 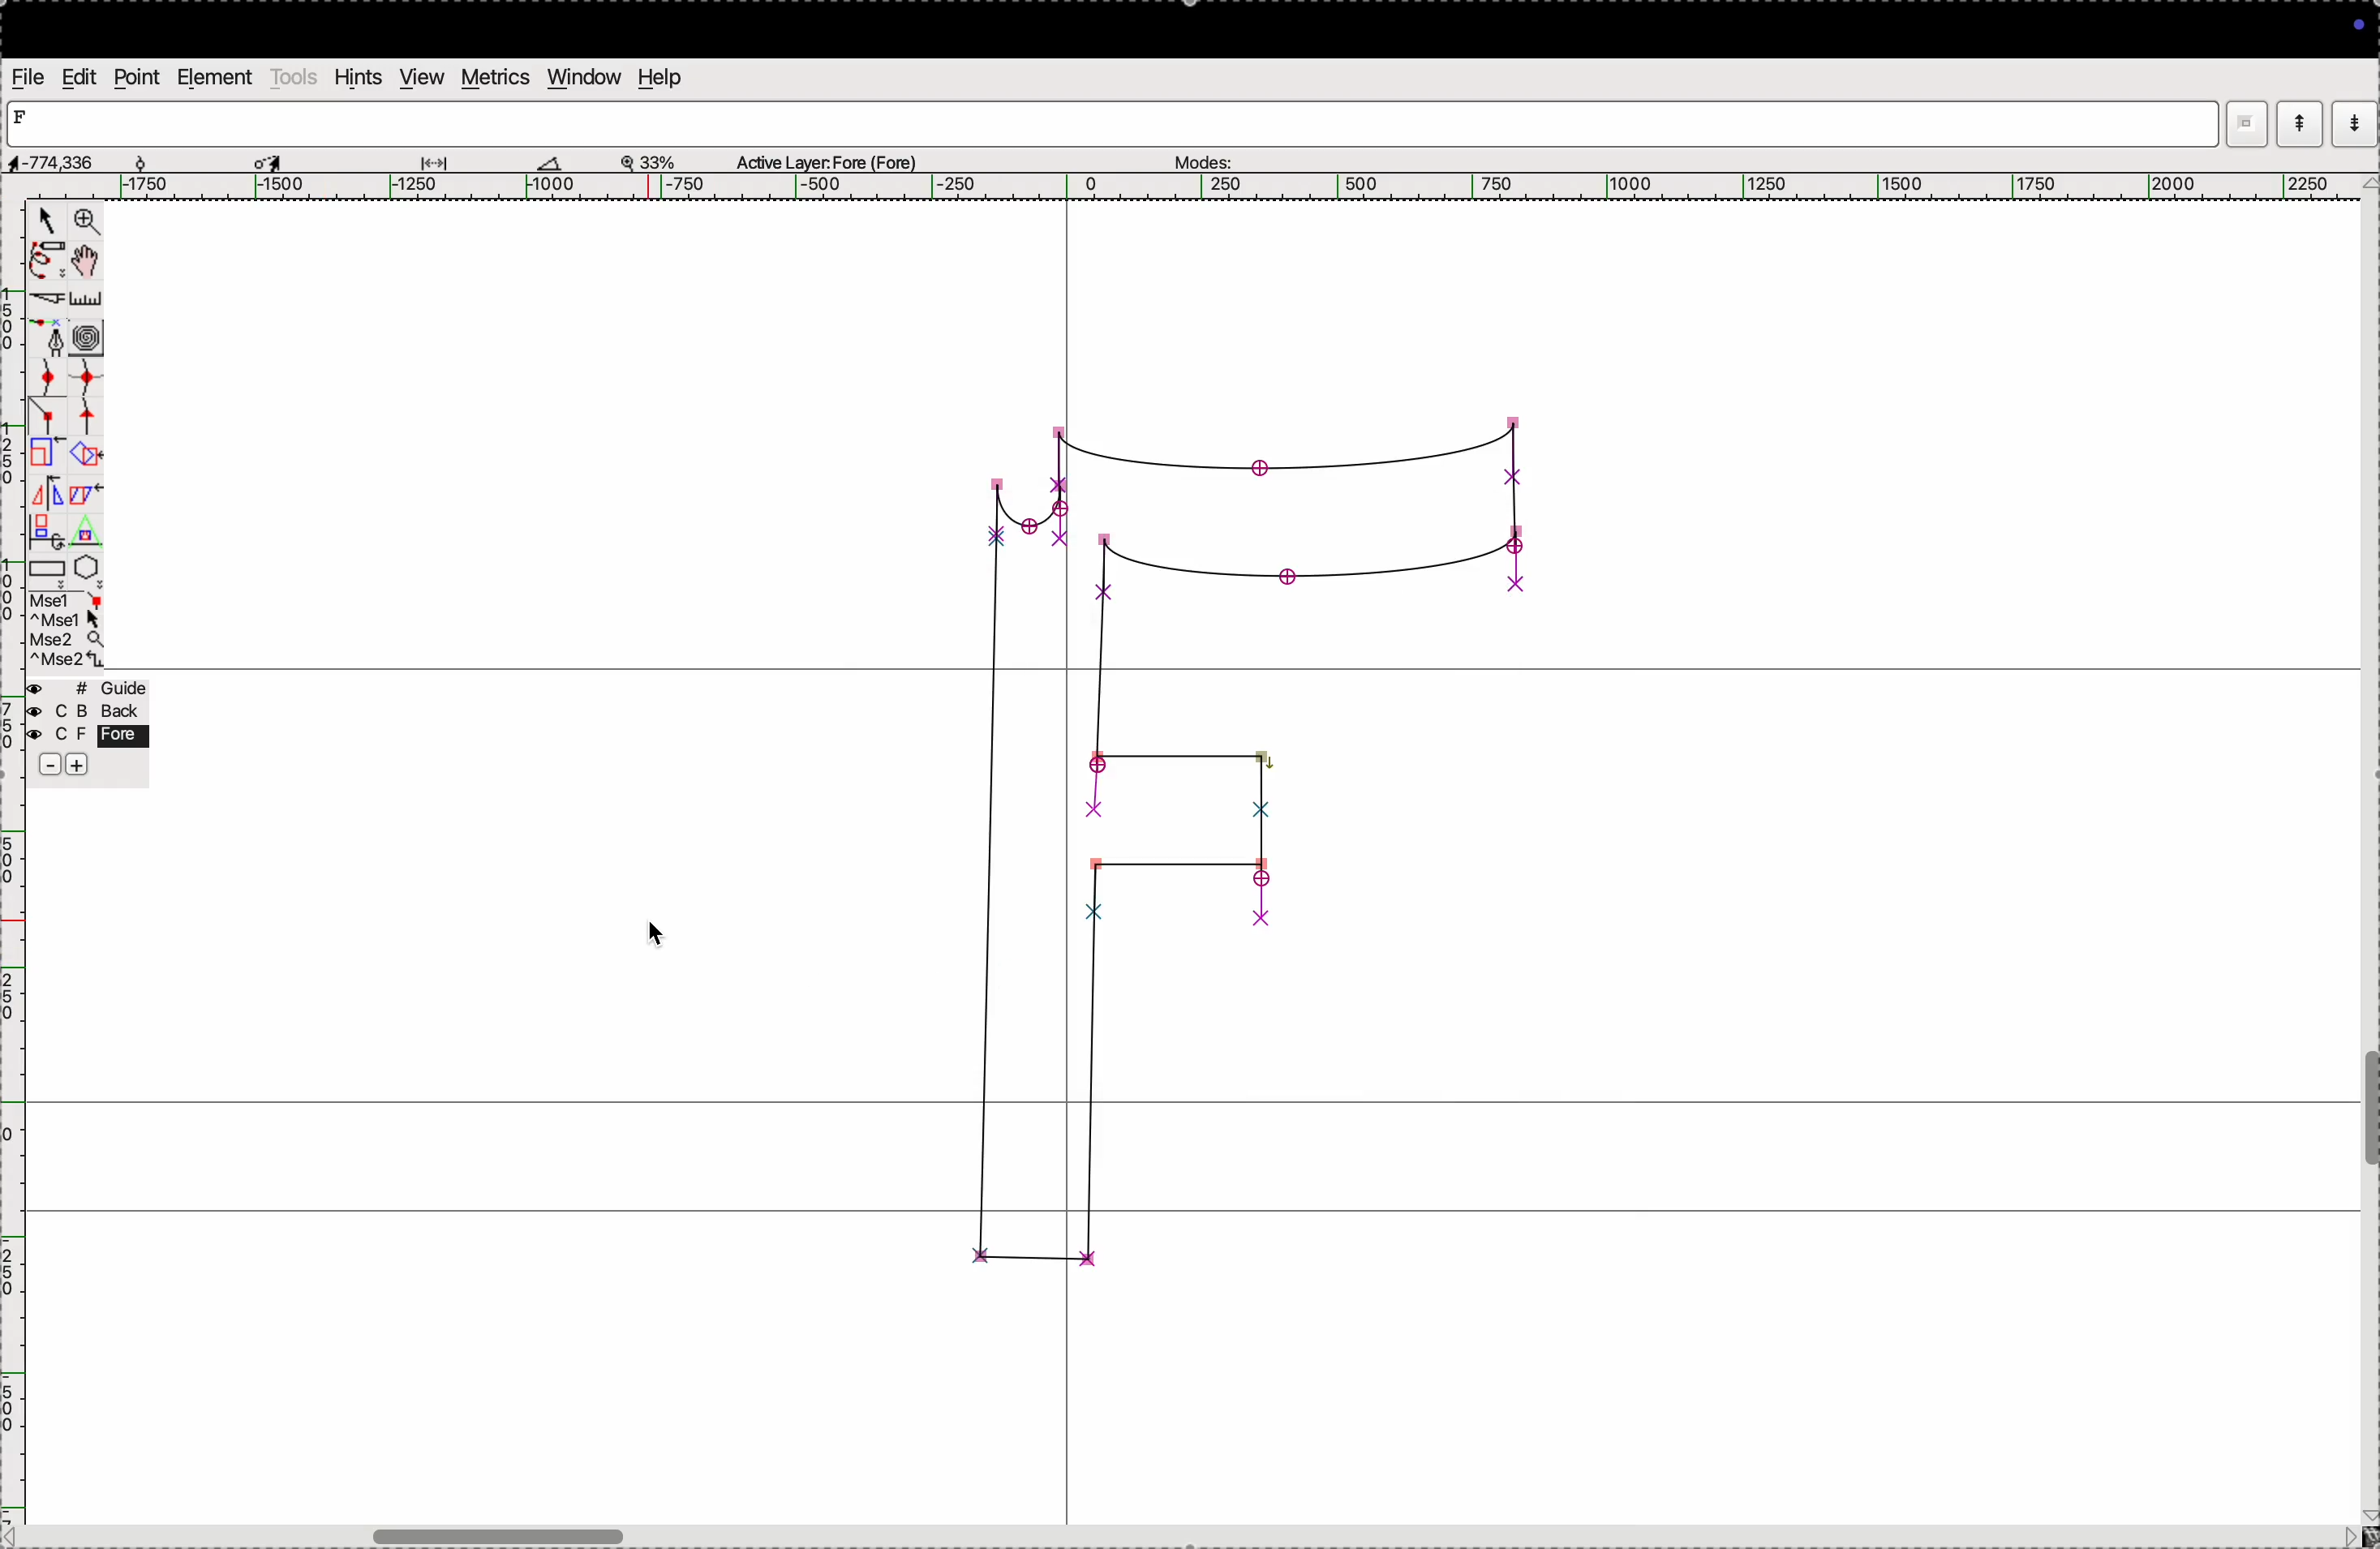 I want to click on add, so click(x=79, y=768).